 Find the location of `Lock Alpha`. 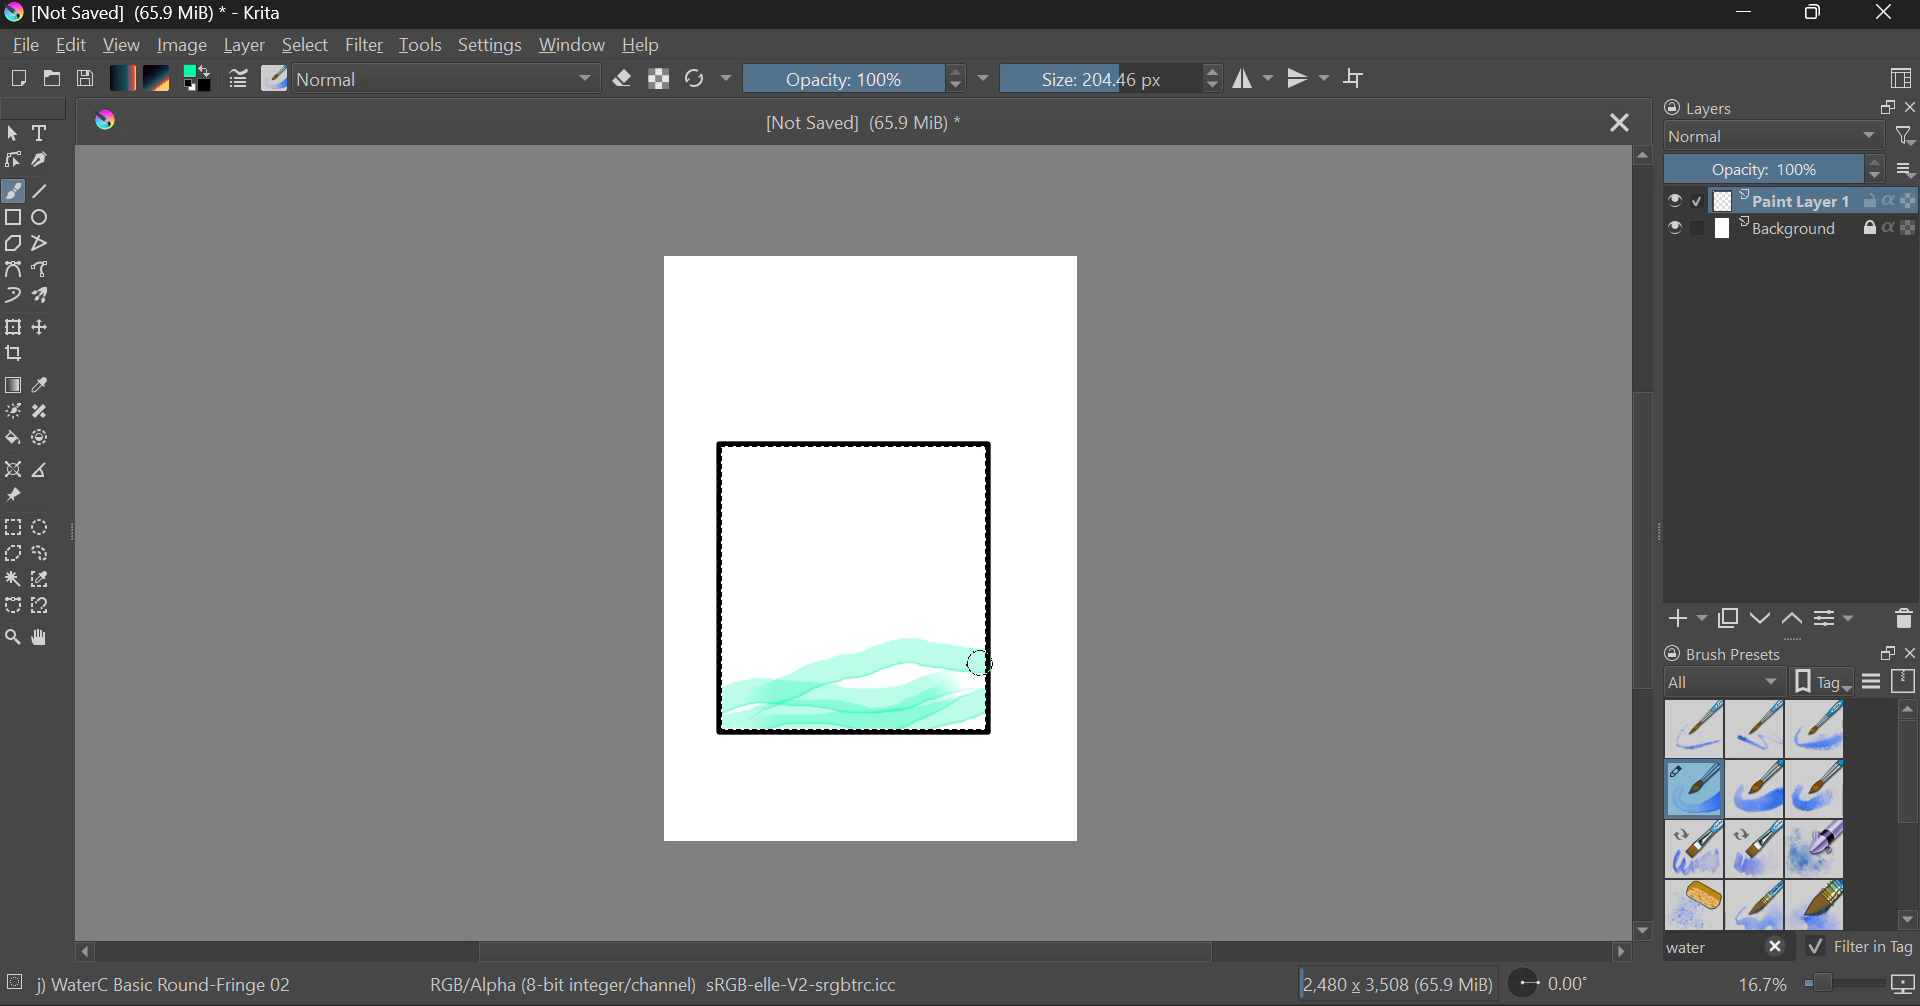

Lock Alpha is located at coordinates (656, 80).